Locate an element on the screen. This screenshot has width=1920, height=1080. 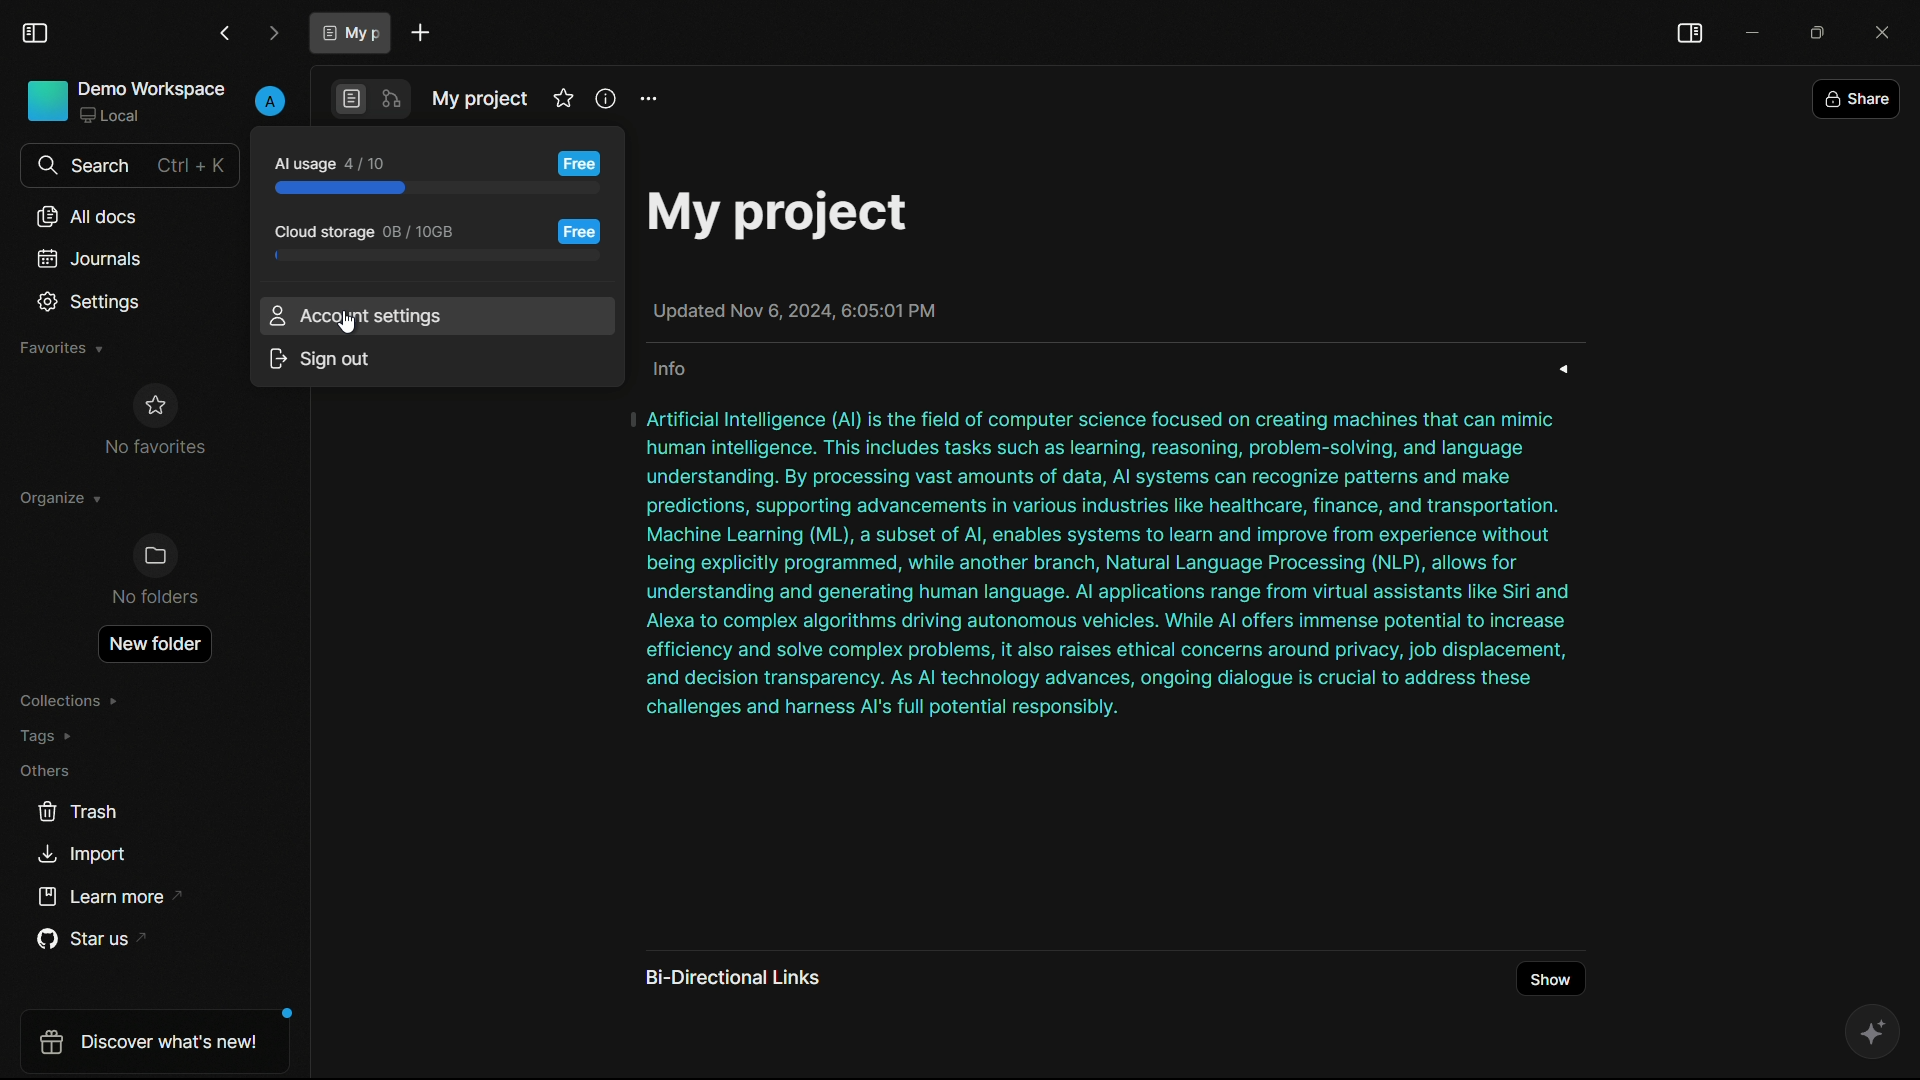
others is located at coordinates (45, 775).